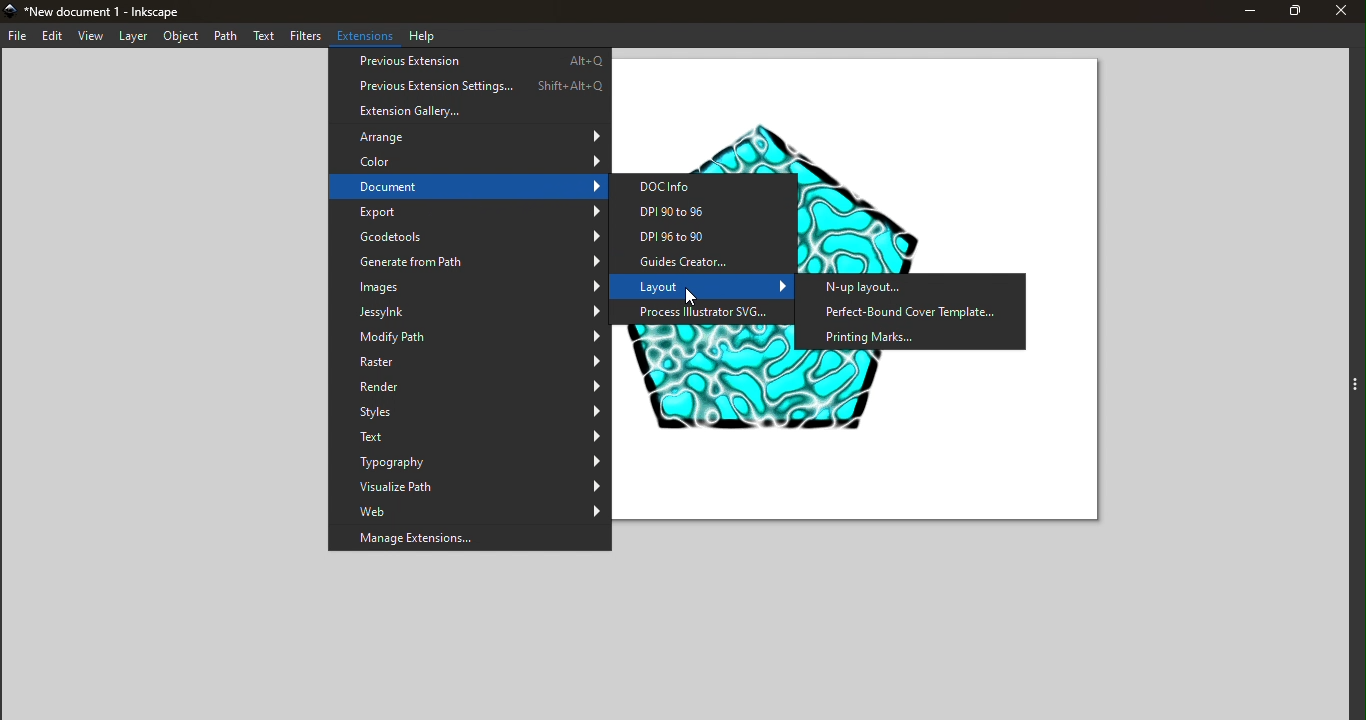 The image size is (1366, 720). Describe the element at coordinates (109, 10) in the screenshot. I see `New document 1 - Inkscape` at that location.